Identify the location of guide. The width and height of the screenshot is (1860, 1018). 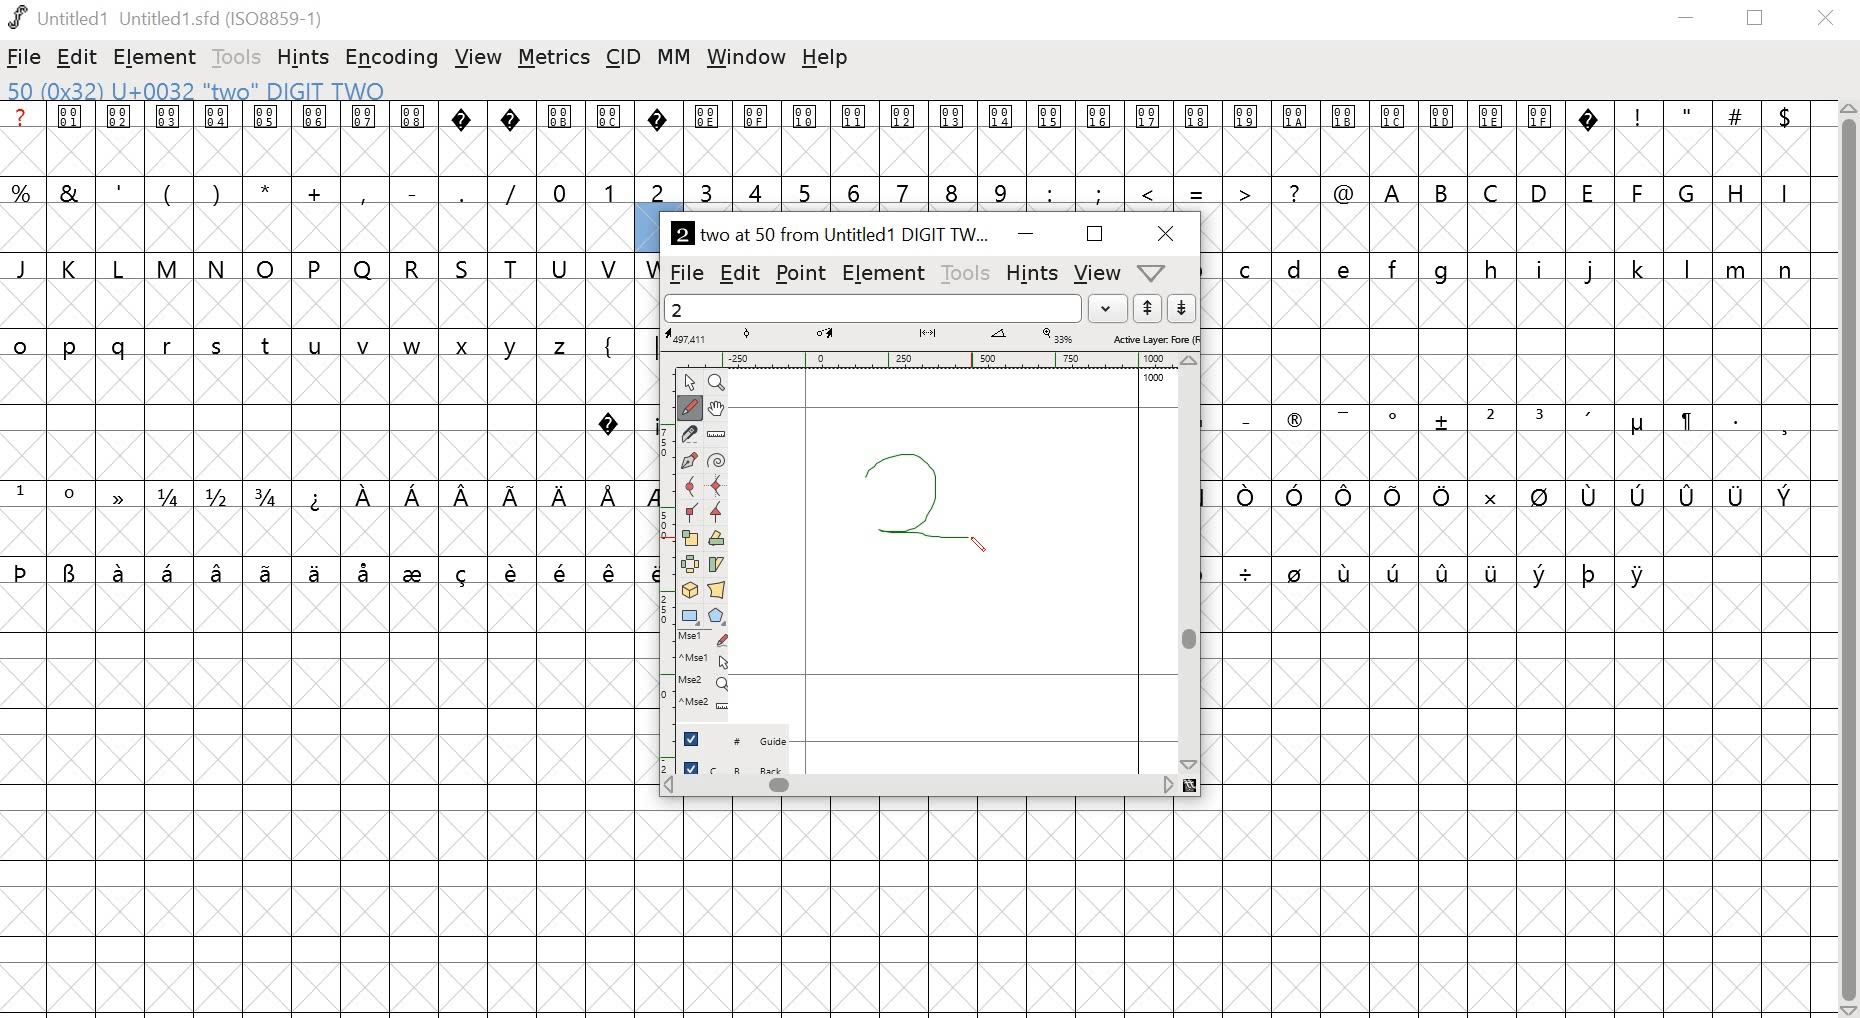
(738, 737).